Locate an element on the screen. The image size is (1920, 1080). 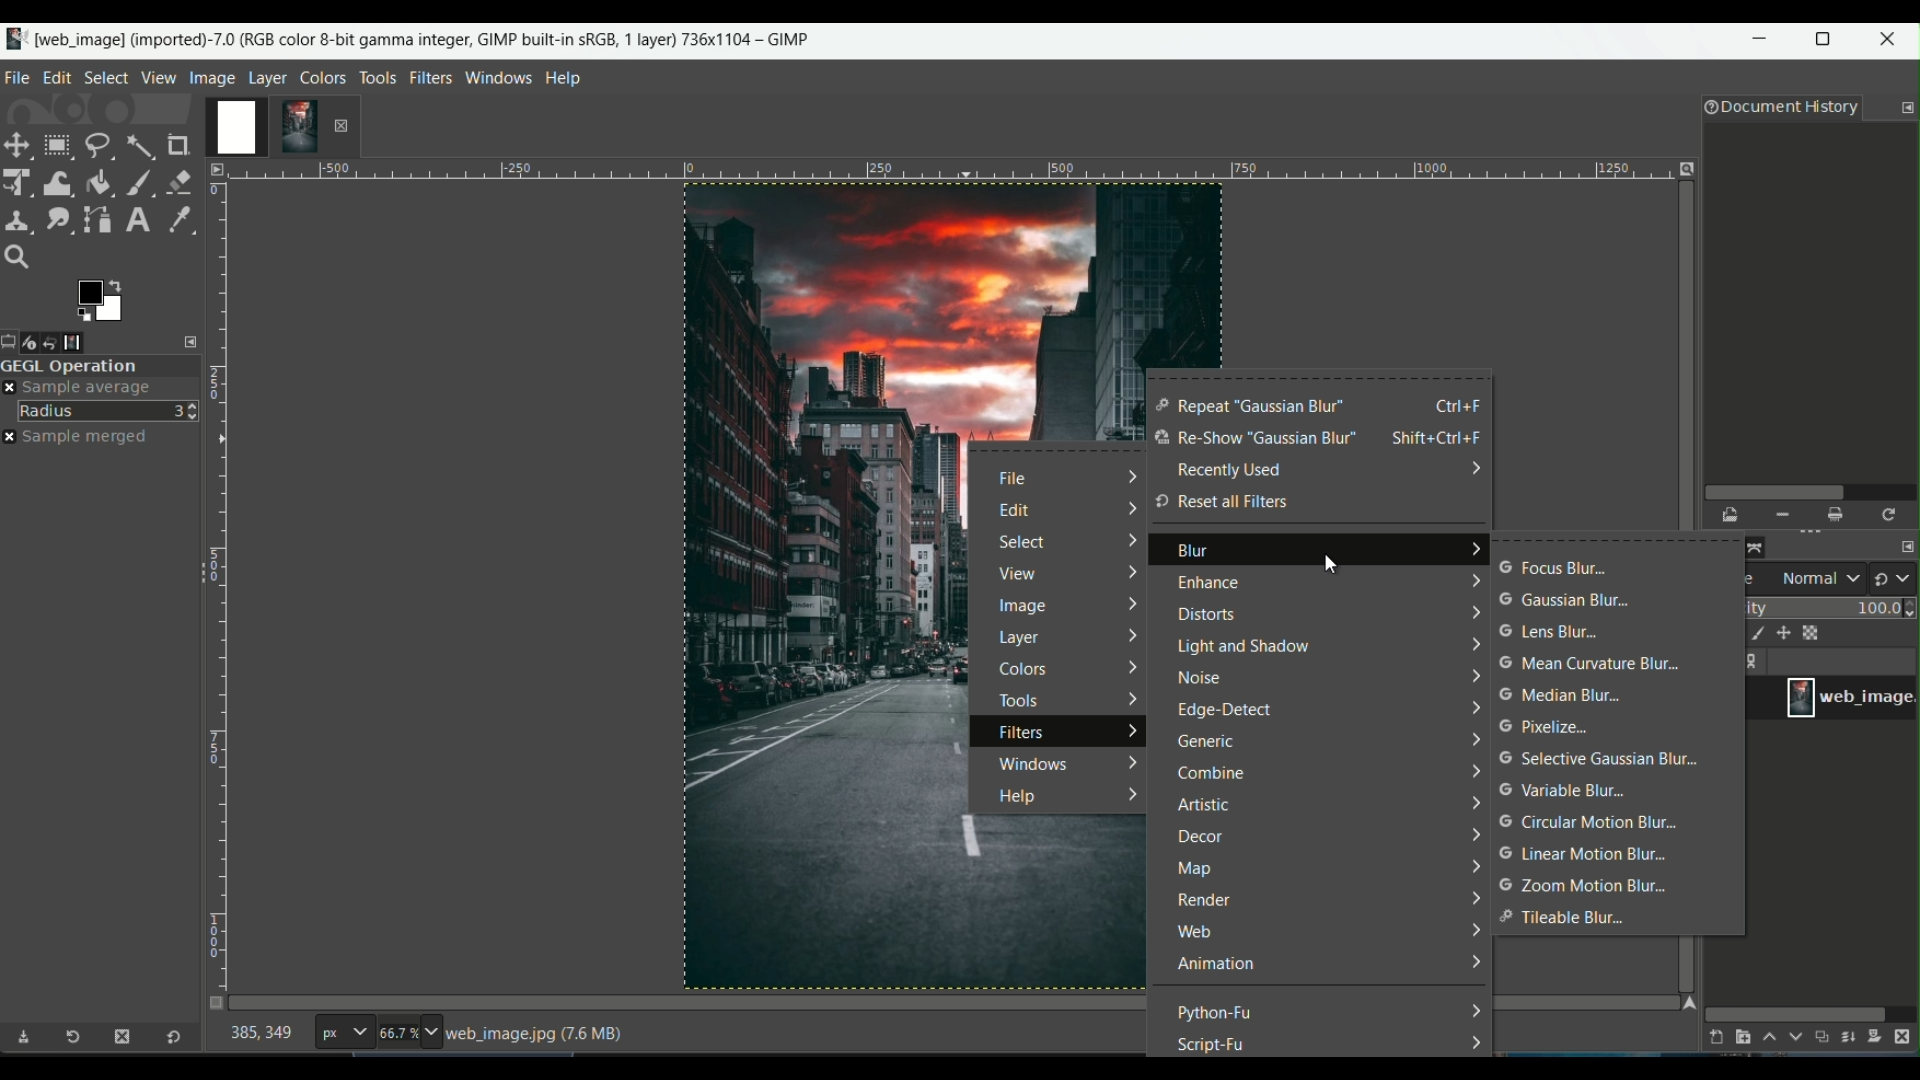
delete this layer is located at coordinates (1908, 1036).